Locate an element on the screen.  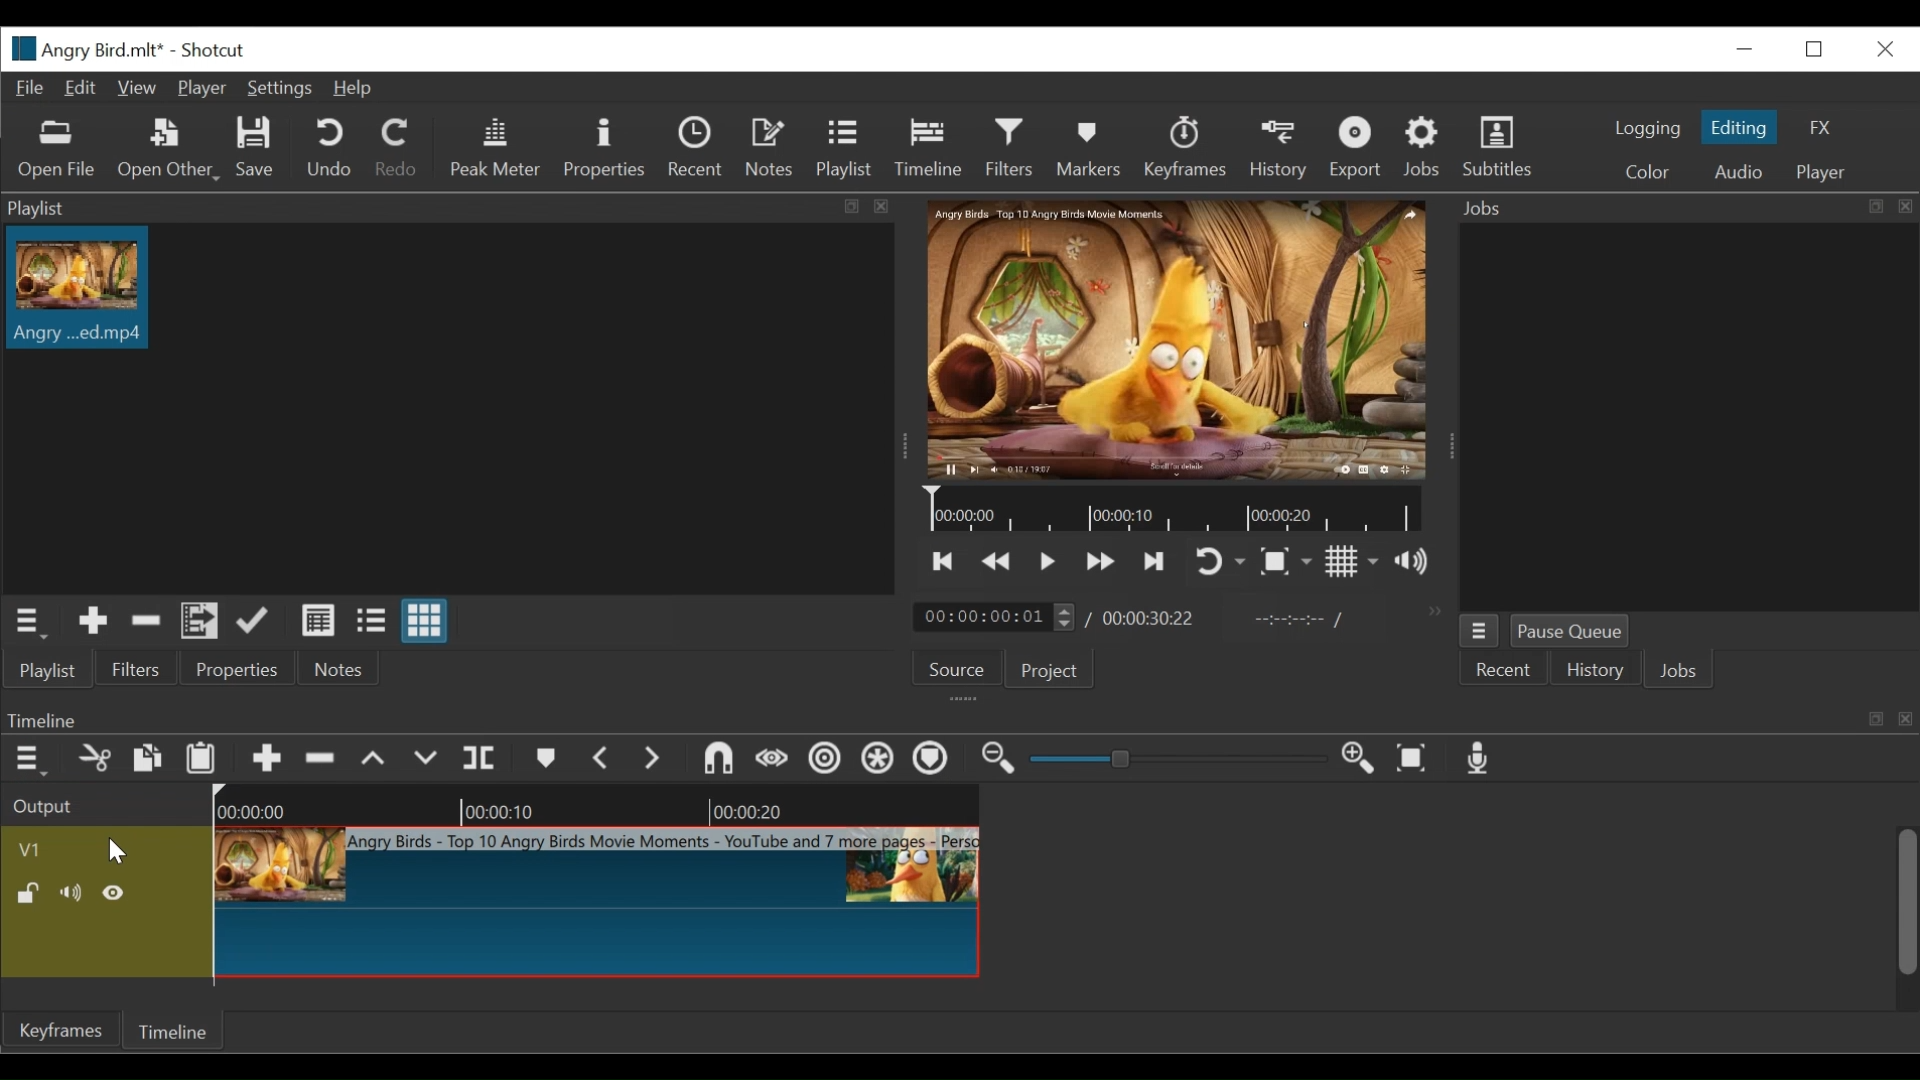
Zoom timeline out is located at coordinates (999, 760).